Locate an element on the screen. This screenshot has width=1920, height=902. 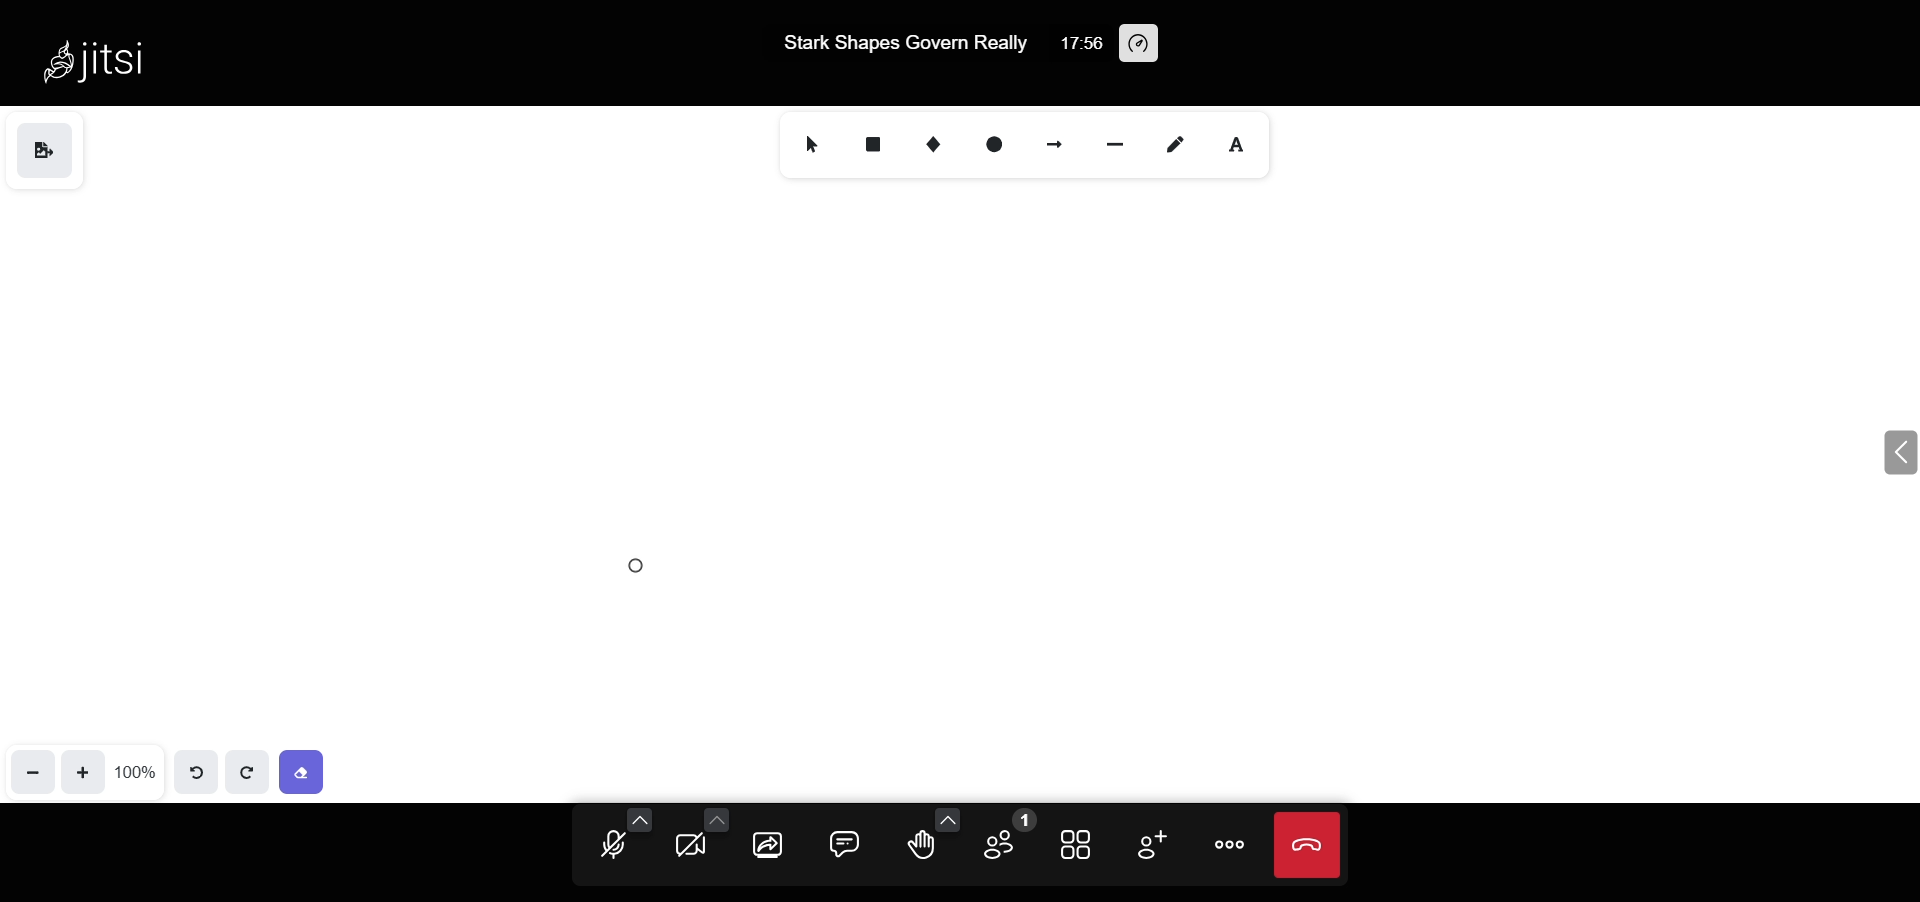
more camera setting is located at coordinates (716, 816).